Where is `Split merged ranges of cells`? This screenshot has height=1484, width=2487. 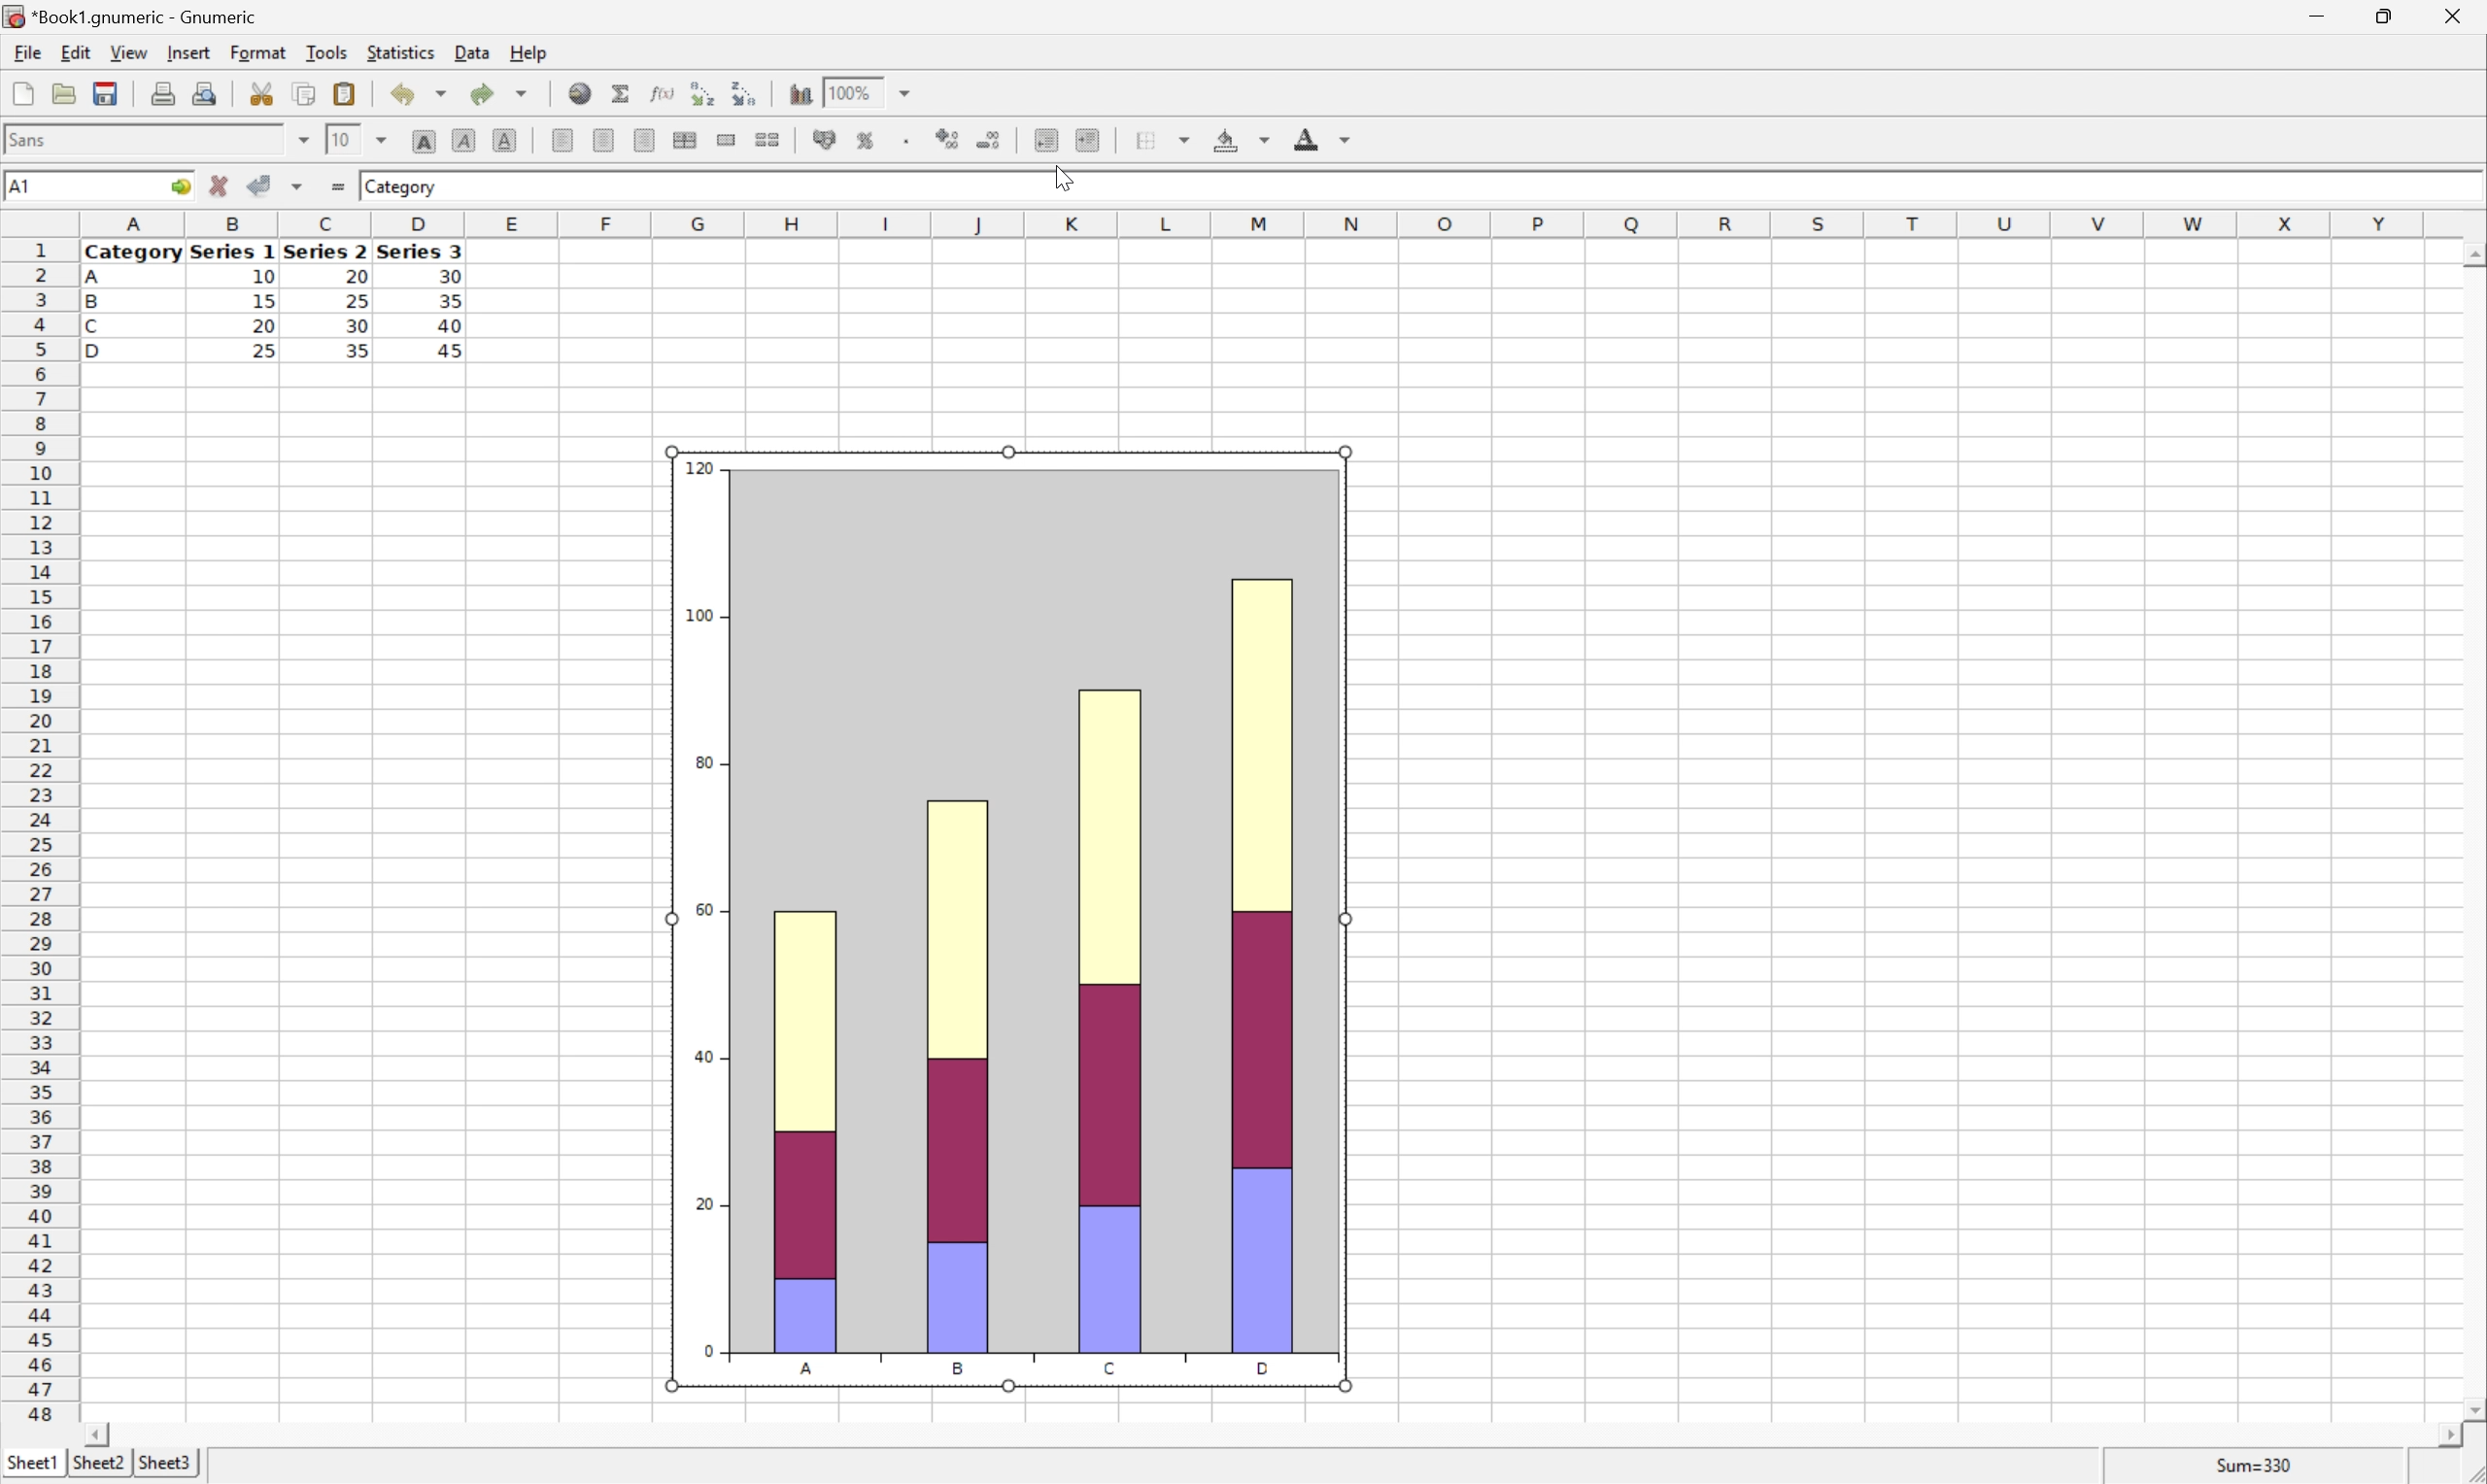
Split merged ranges of cells is located at coordinates (767, 142).